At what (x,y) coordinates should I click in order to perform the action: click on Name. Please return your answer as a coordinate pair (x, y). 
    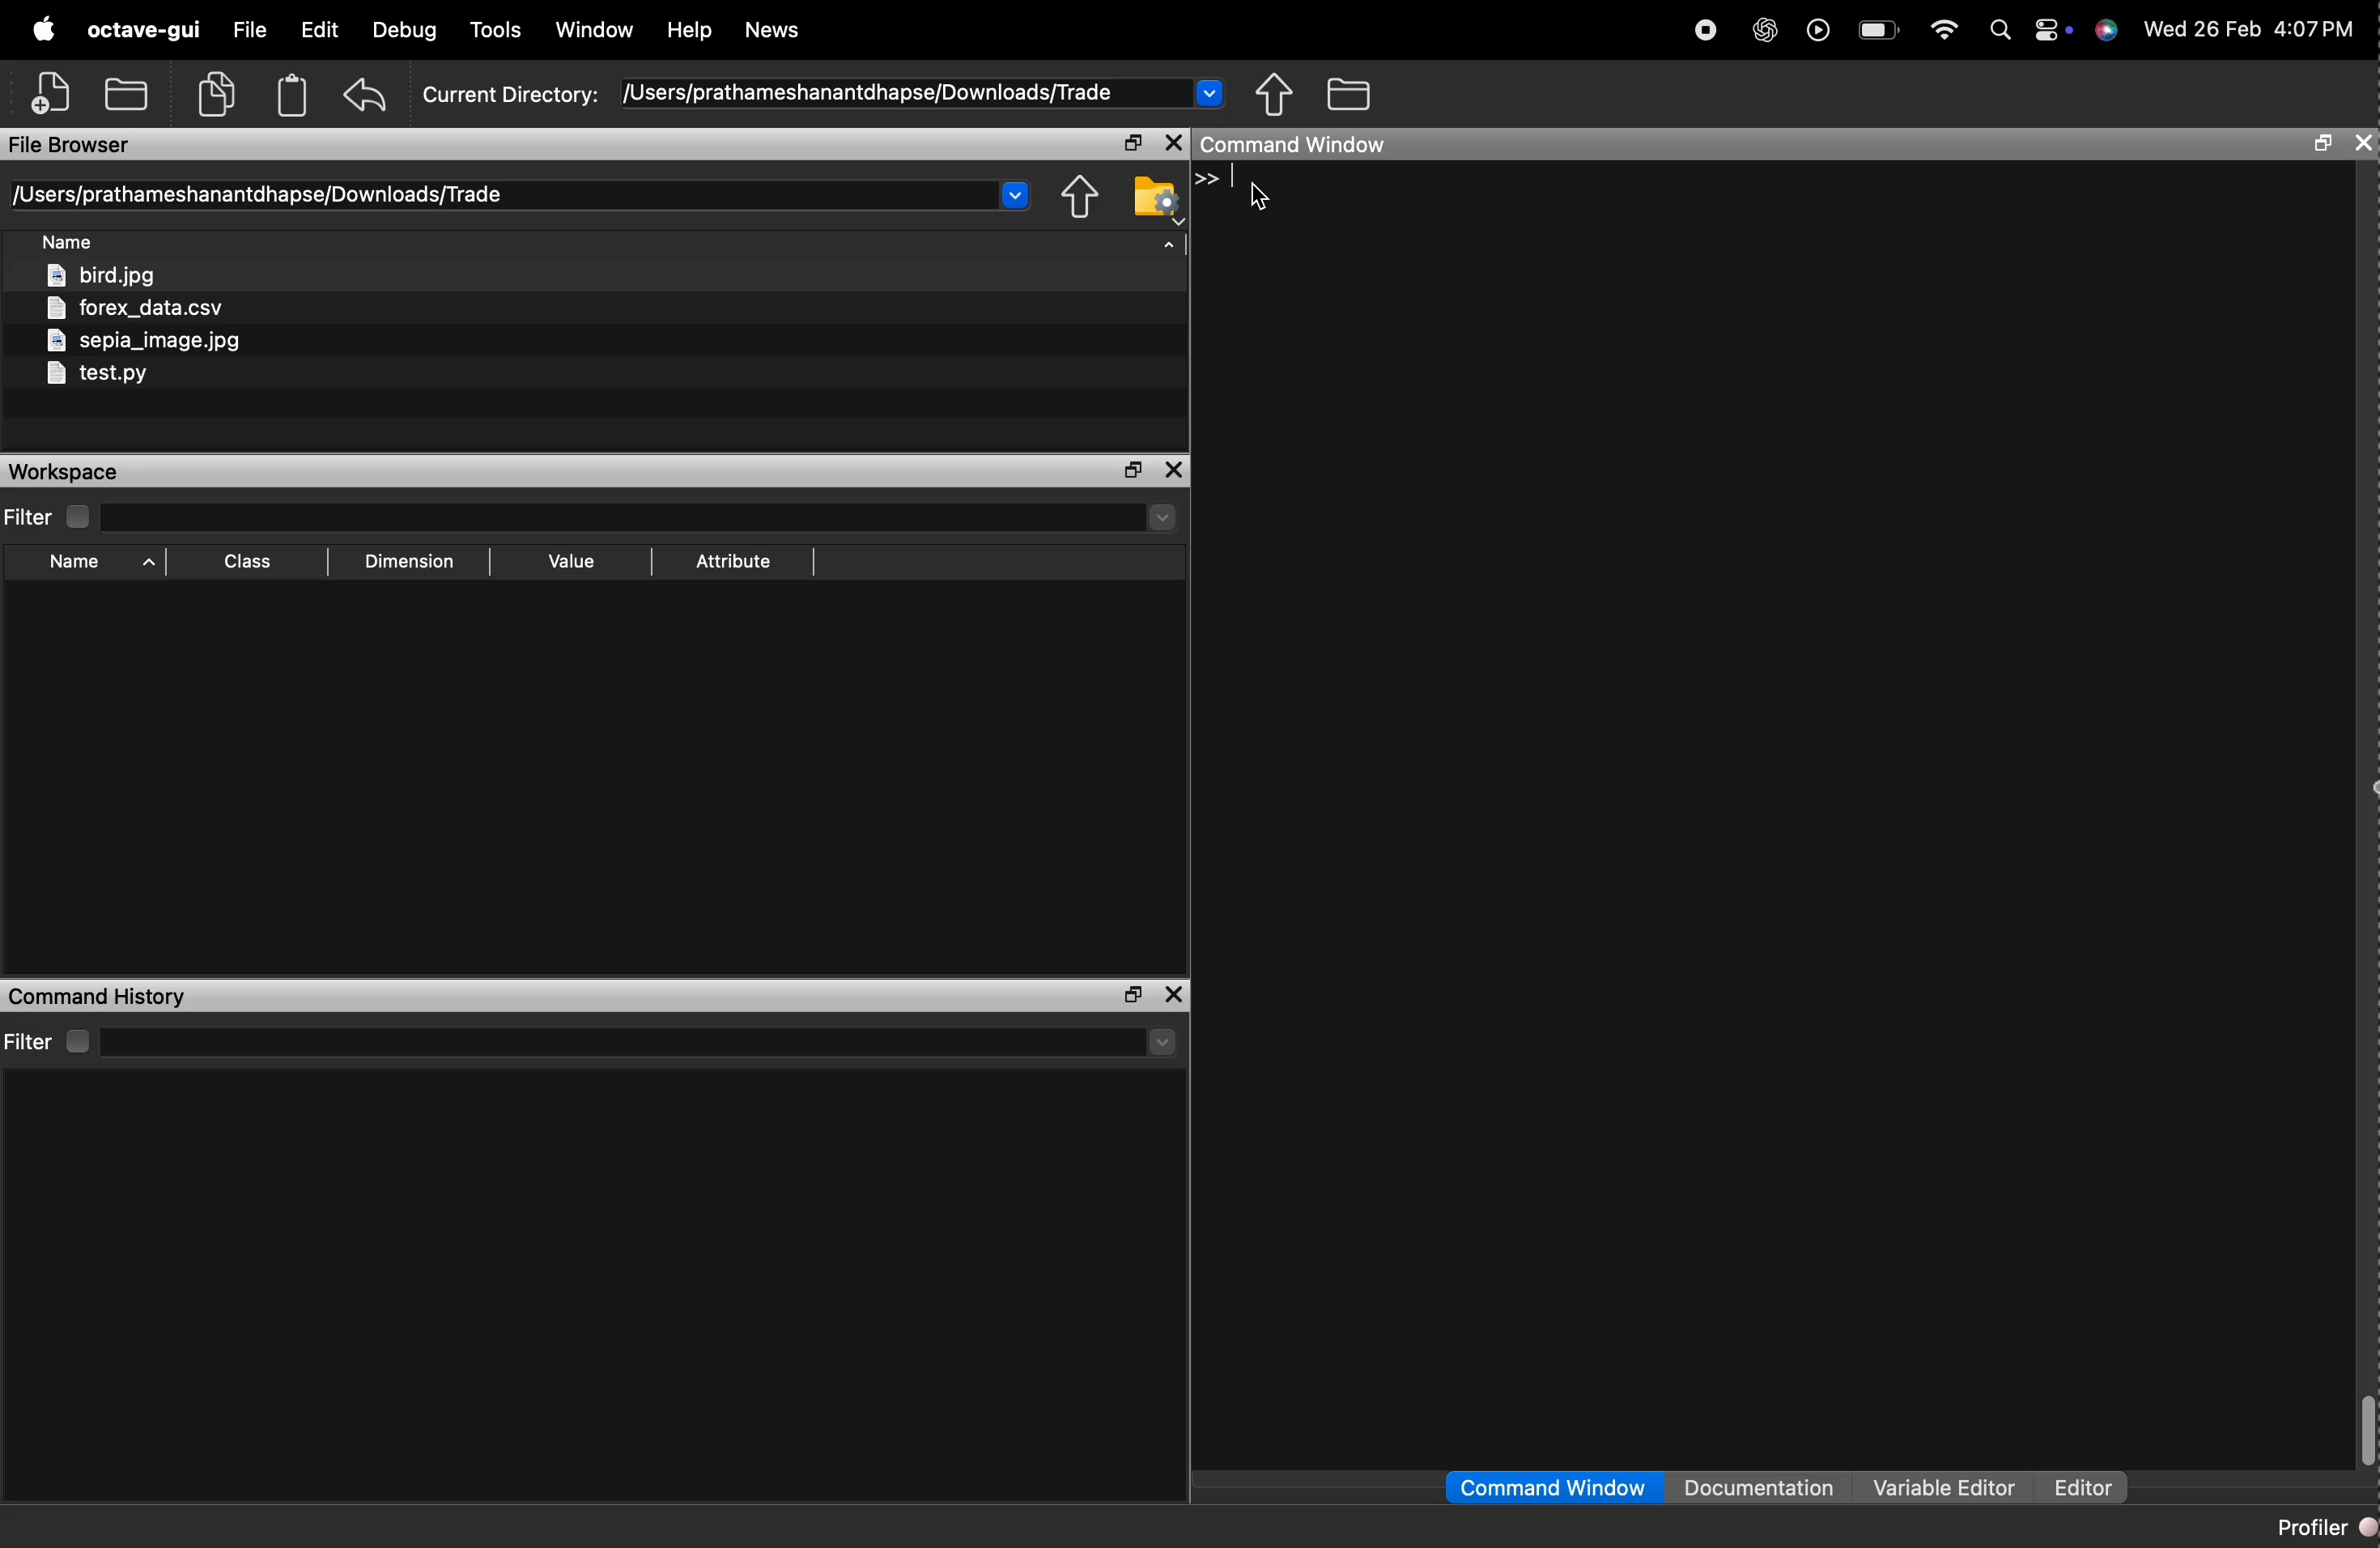
    Looking at the image, I should click on (70, 239).